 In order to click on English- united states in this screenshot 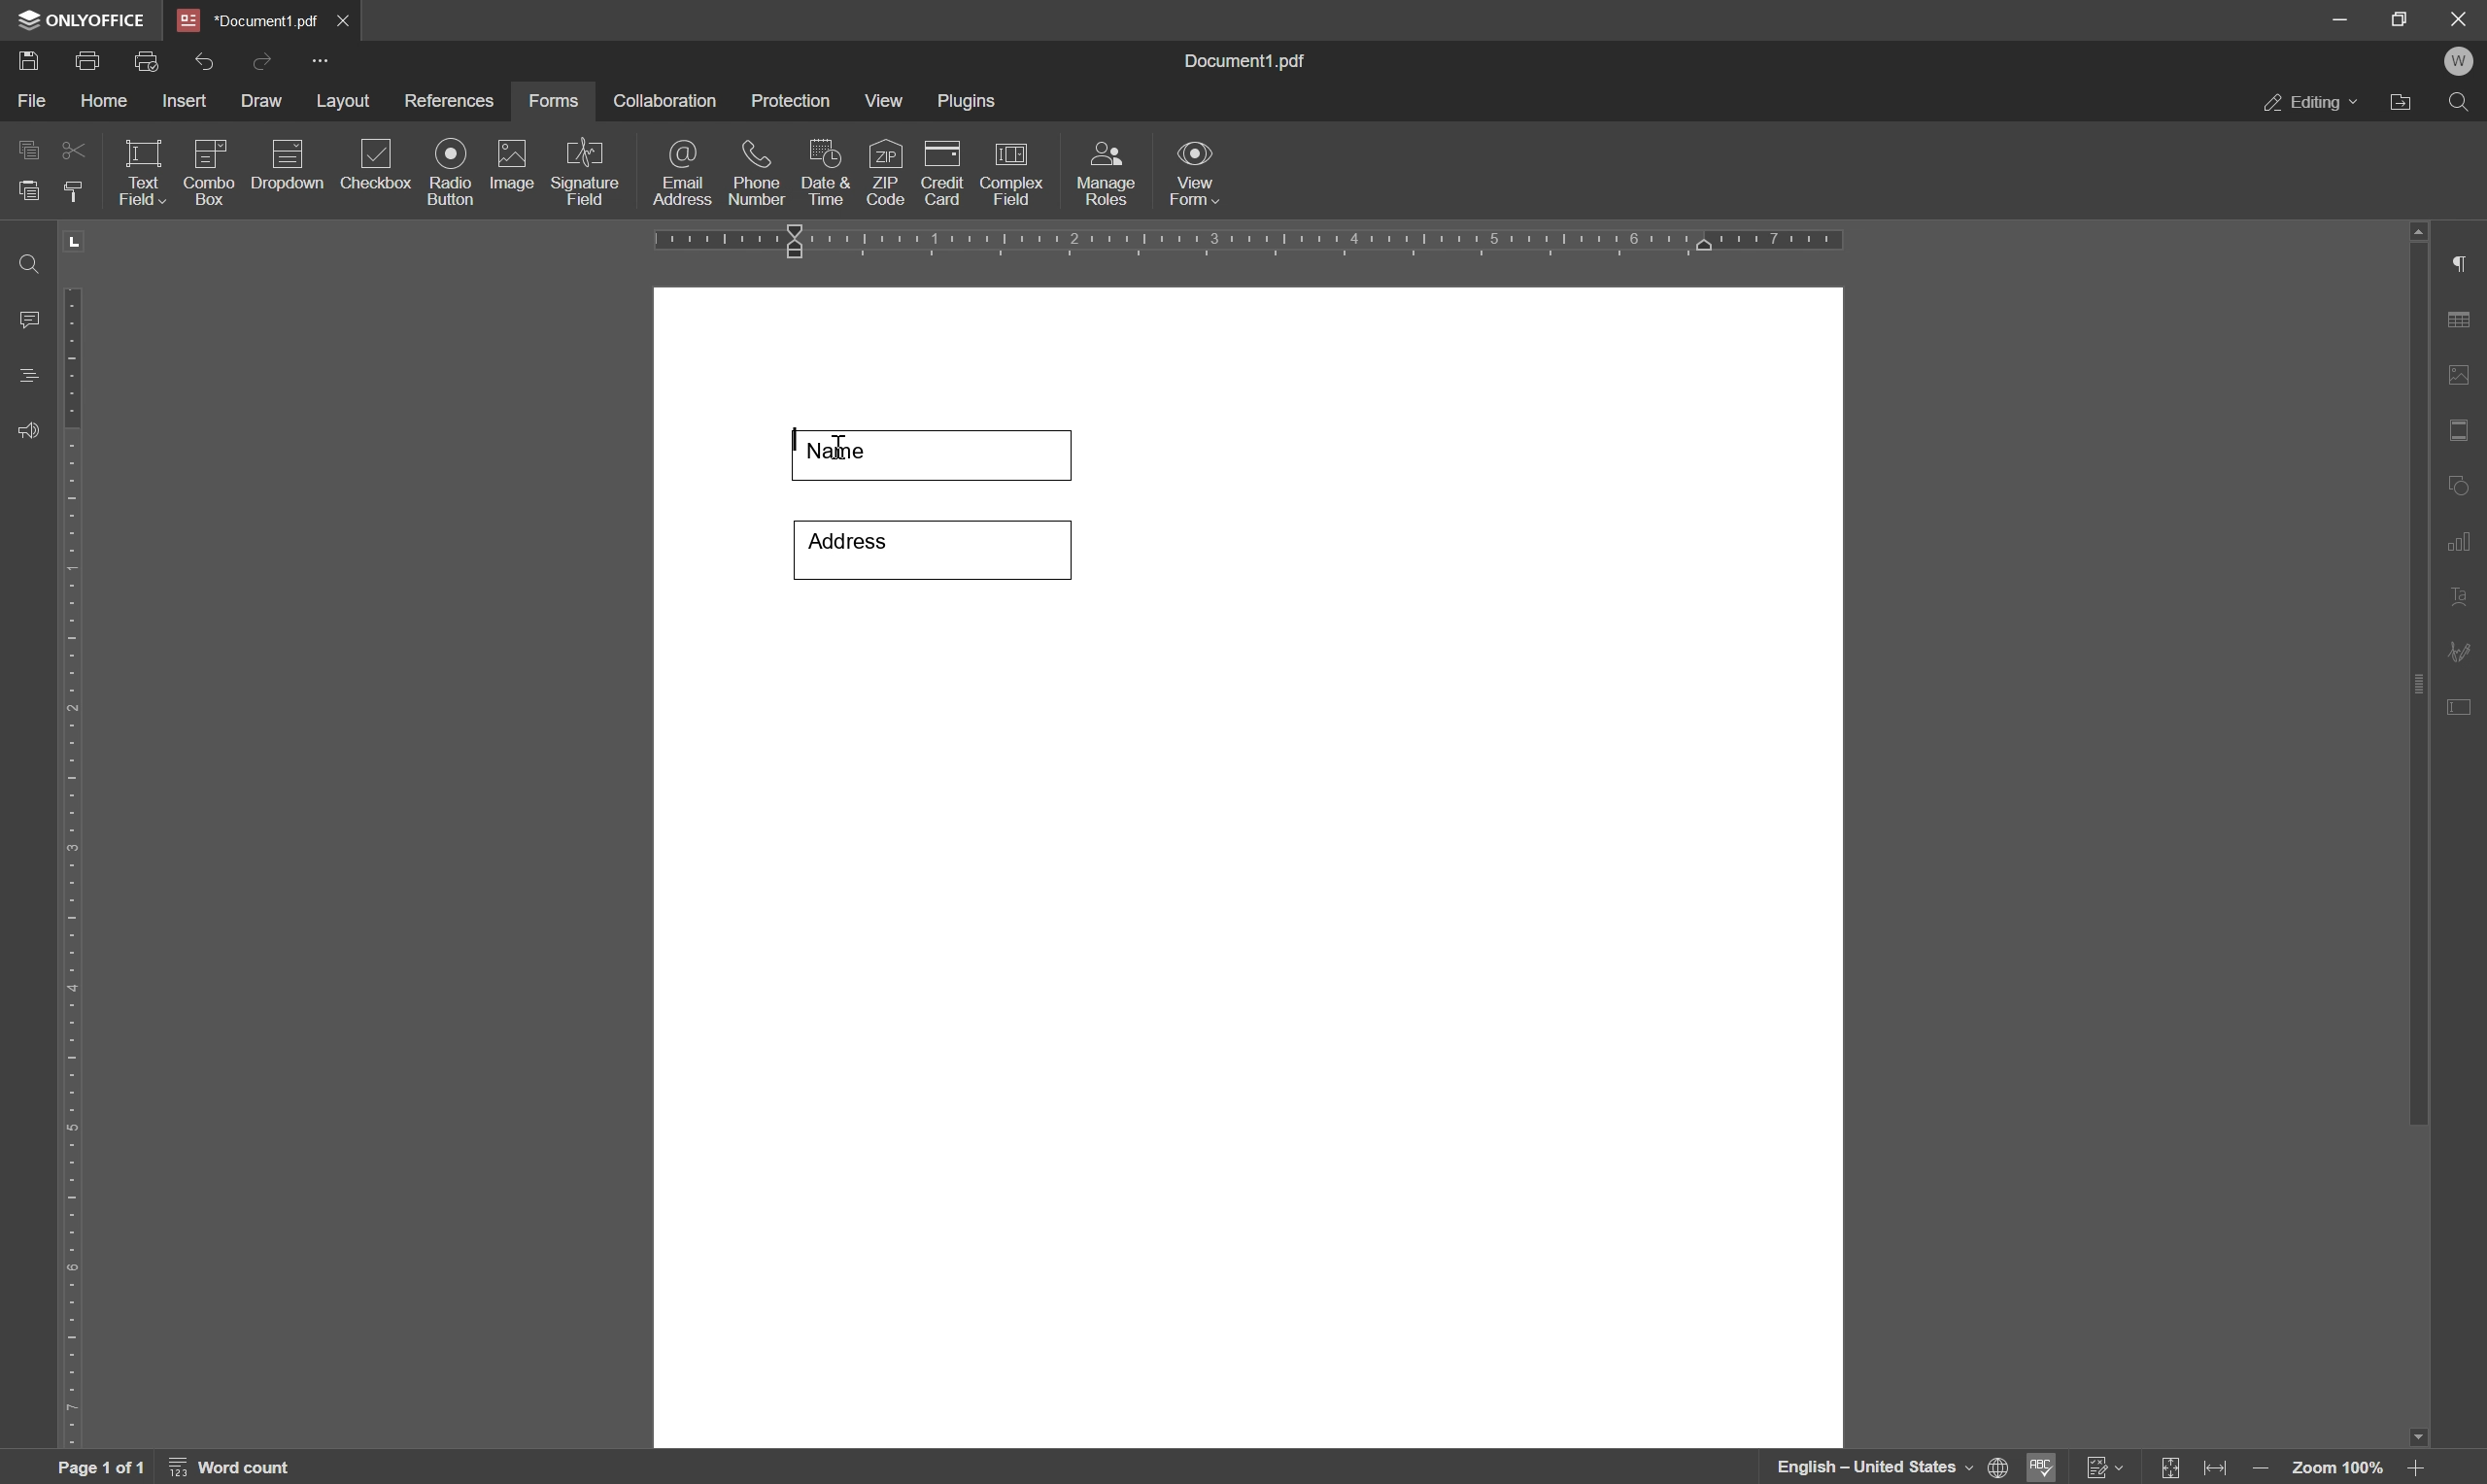, I will do `click(1893, 1468)`.